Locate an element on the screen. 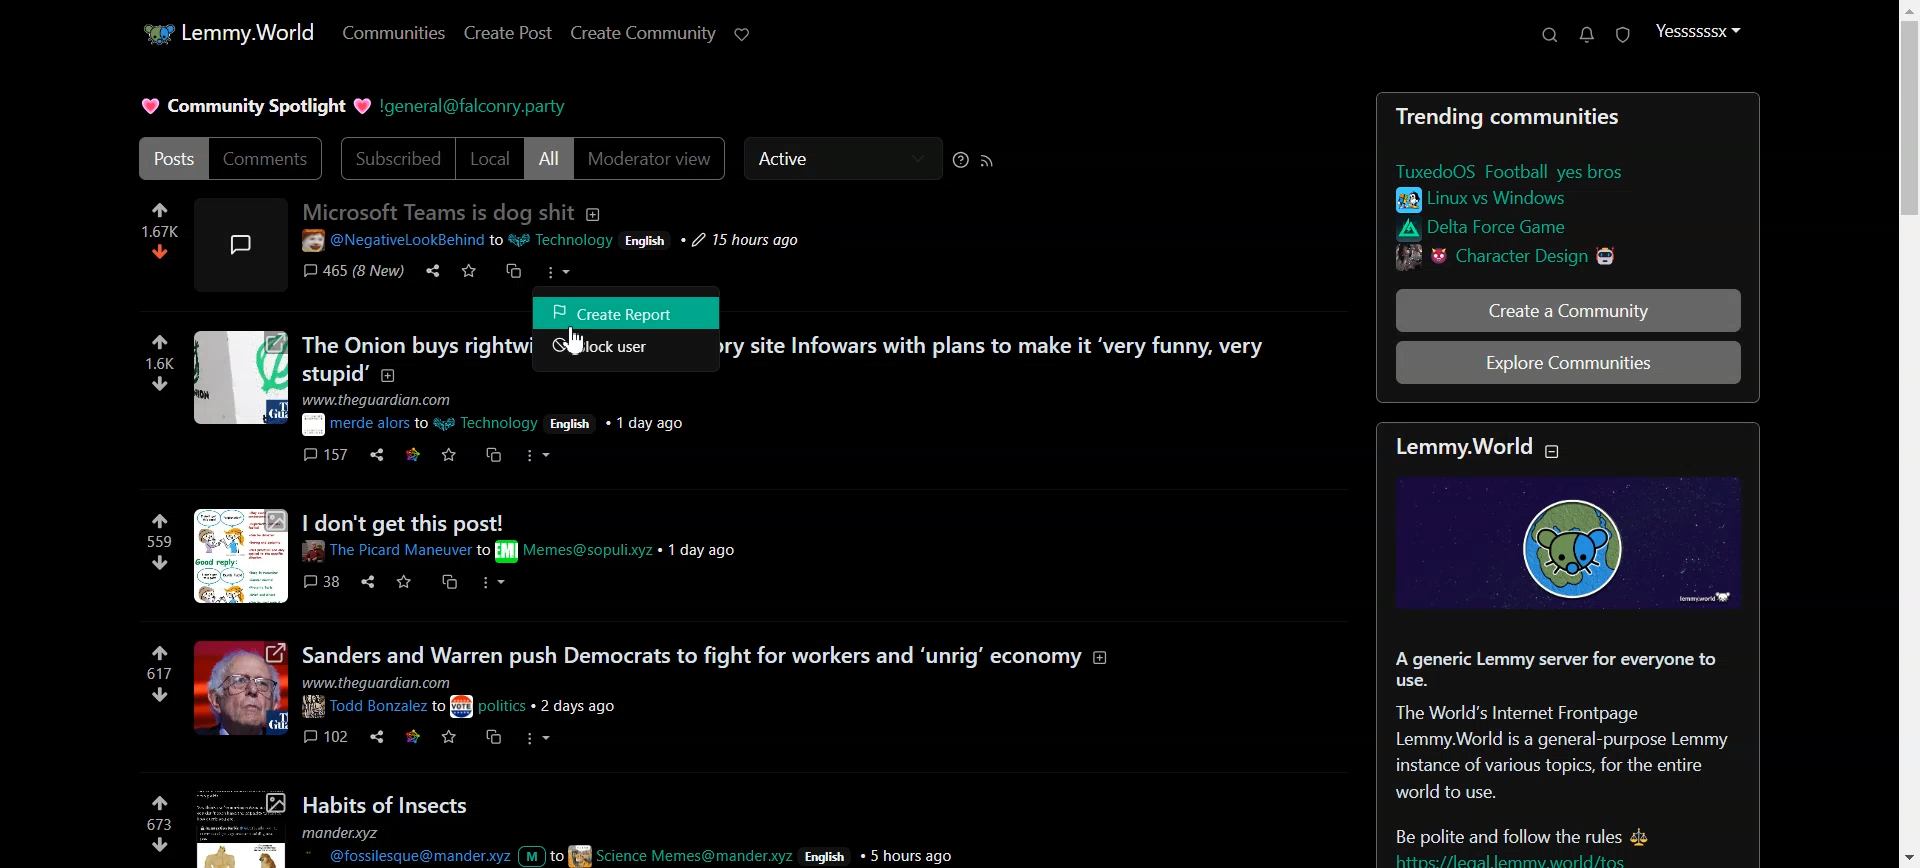  comments is located at coordinates (327, 734).